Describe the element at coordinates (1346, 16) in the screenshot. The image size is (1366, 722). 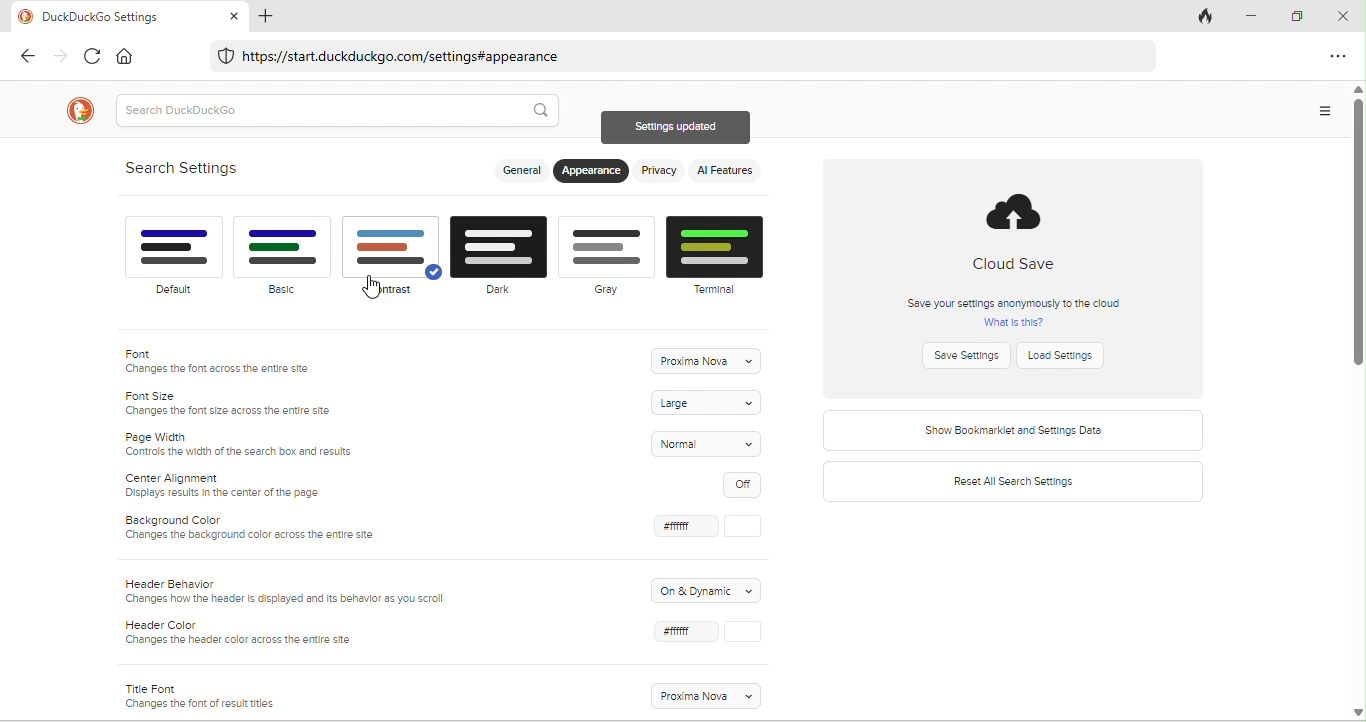
I see `close` at that location.